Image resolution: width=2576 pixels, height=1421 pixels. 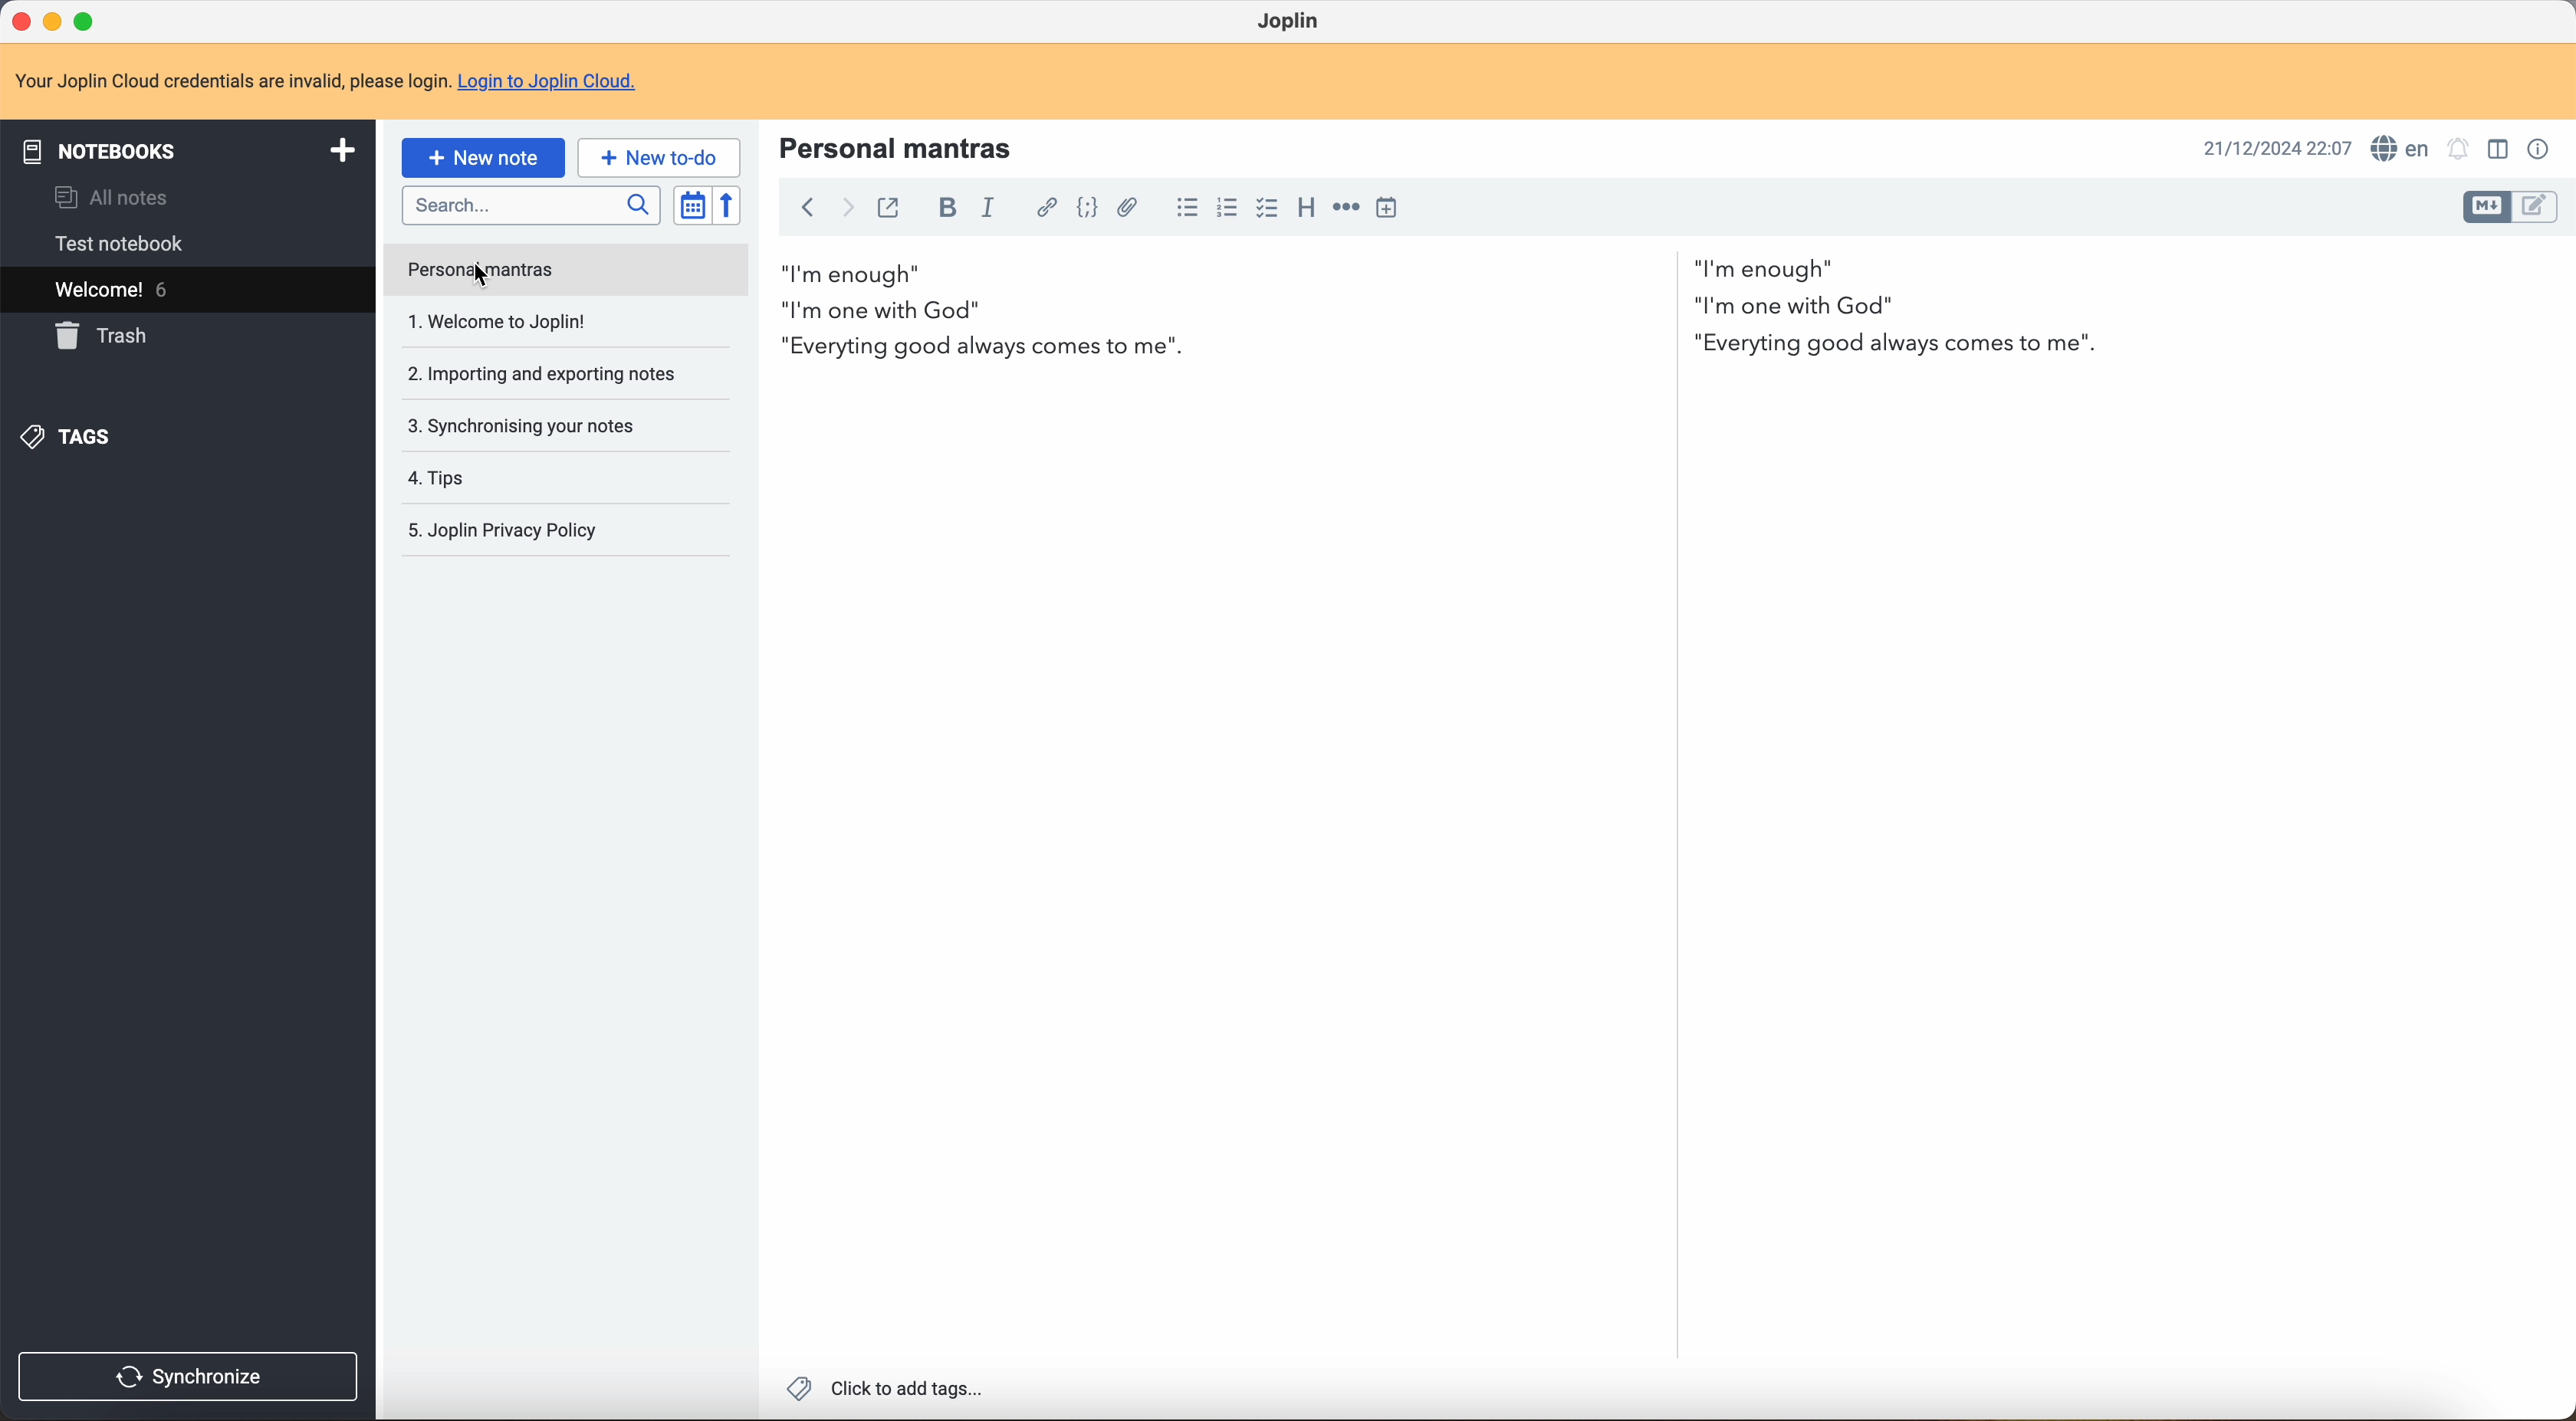 I want to click on foward, so click(x=848, y=207).